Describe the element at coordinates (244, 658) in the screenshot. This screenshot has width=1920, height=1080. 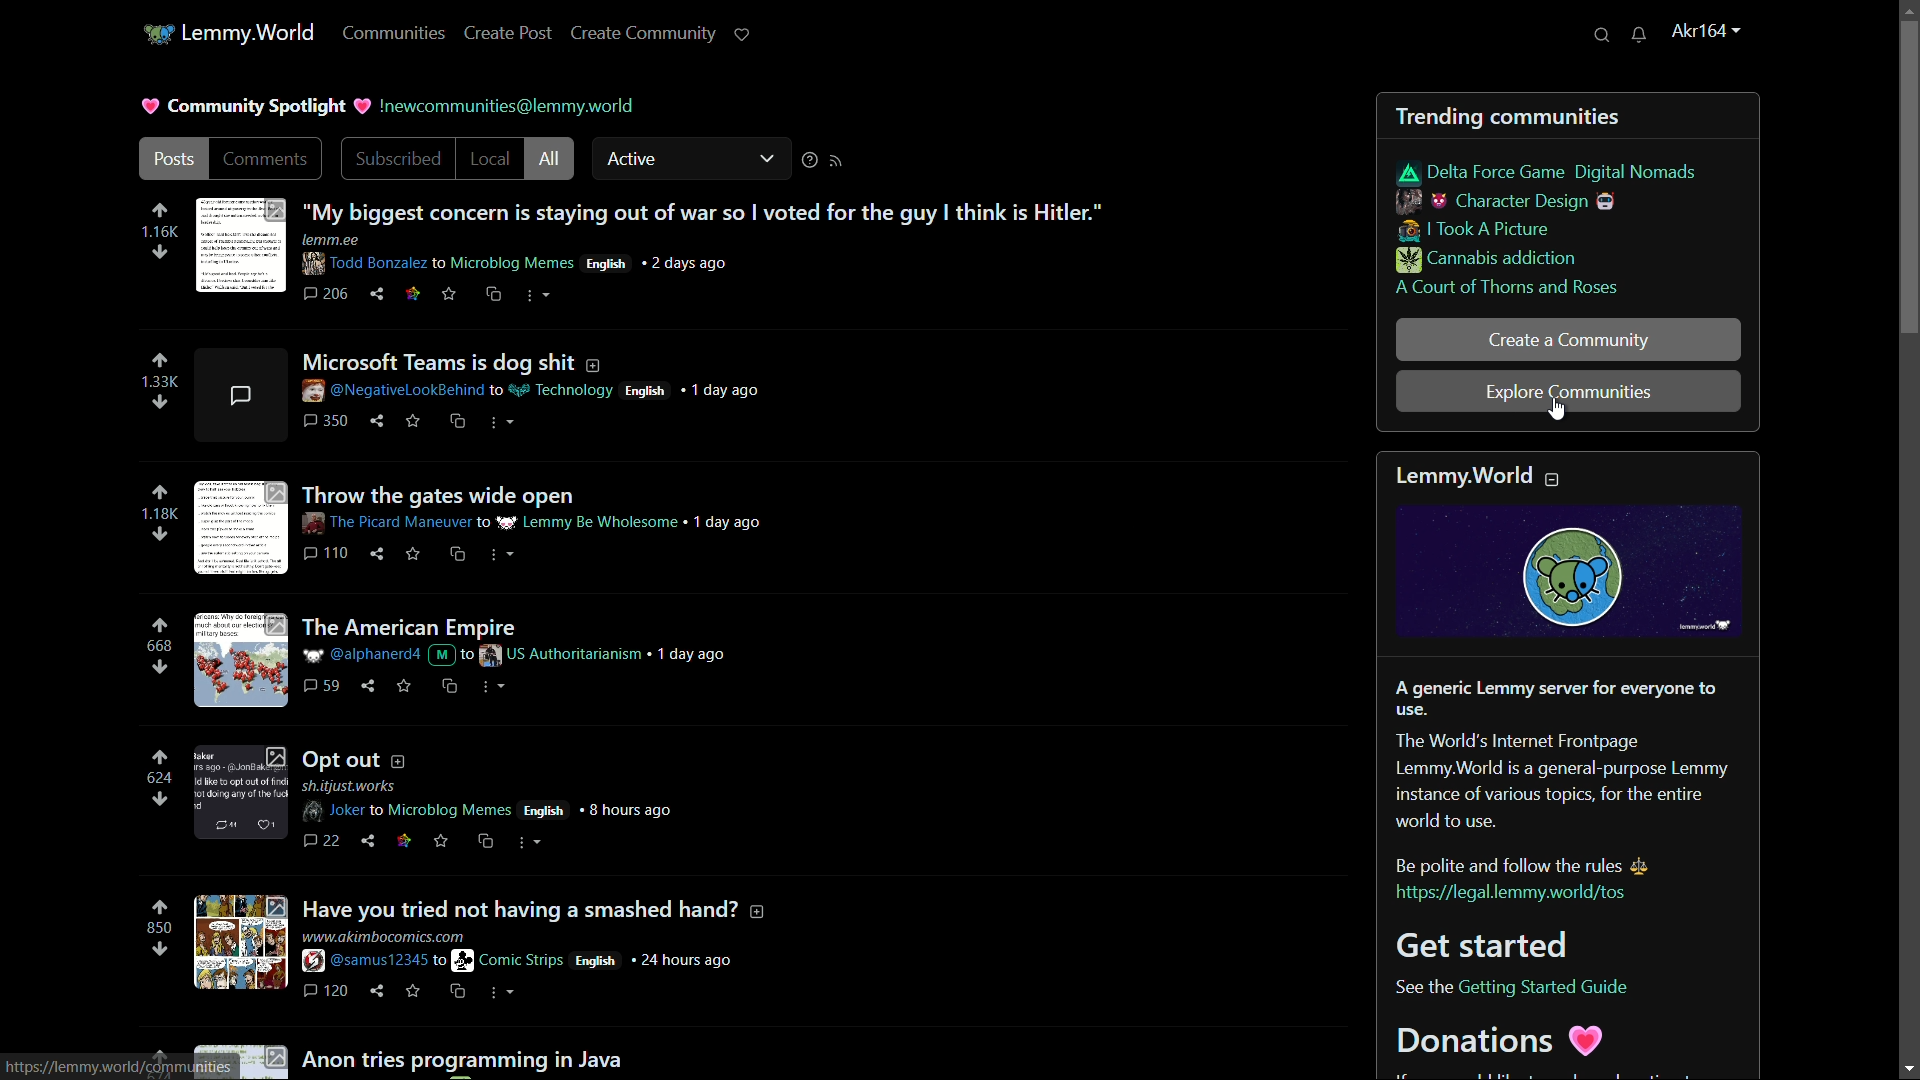
I see `image` at that location.